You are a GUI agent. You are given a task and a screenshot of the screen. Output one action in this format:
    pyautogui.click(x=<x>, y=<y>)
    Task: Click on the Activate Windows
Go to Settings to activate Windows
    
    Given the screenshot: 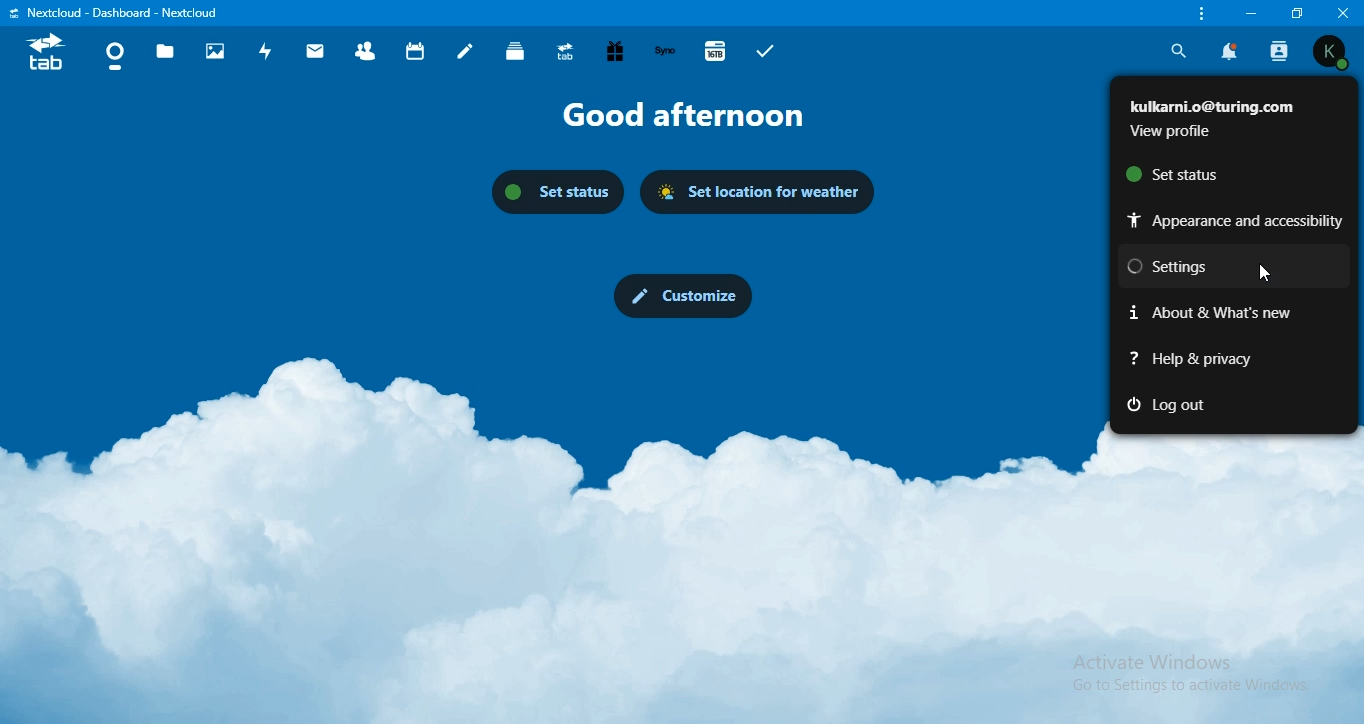 What is the action you would take?
    pyautogui.click(x=1177, y=671)
    